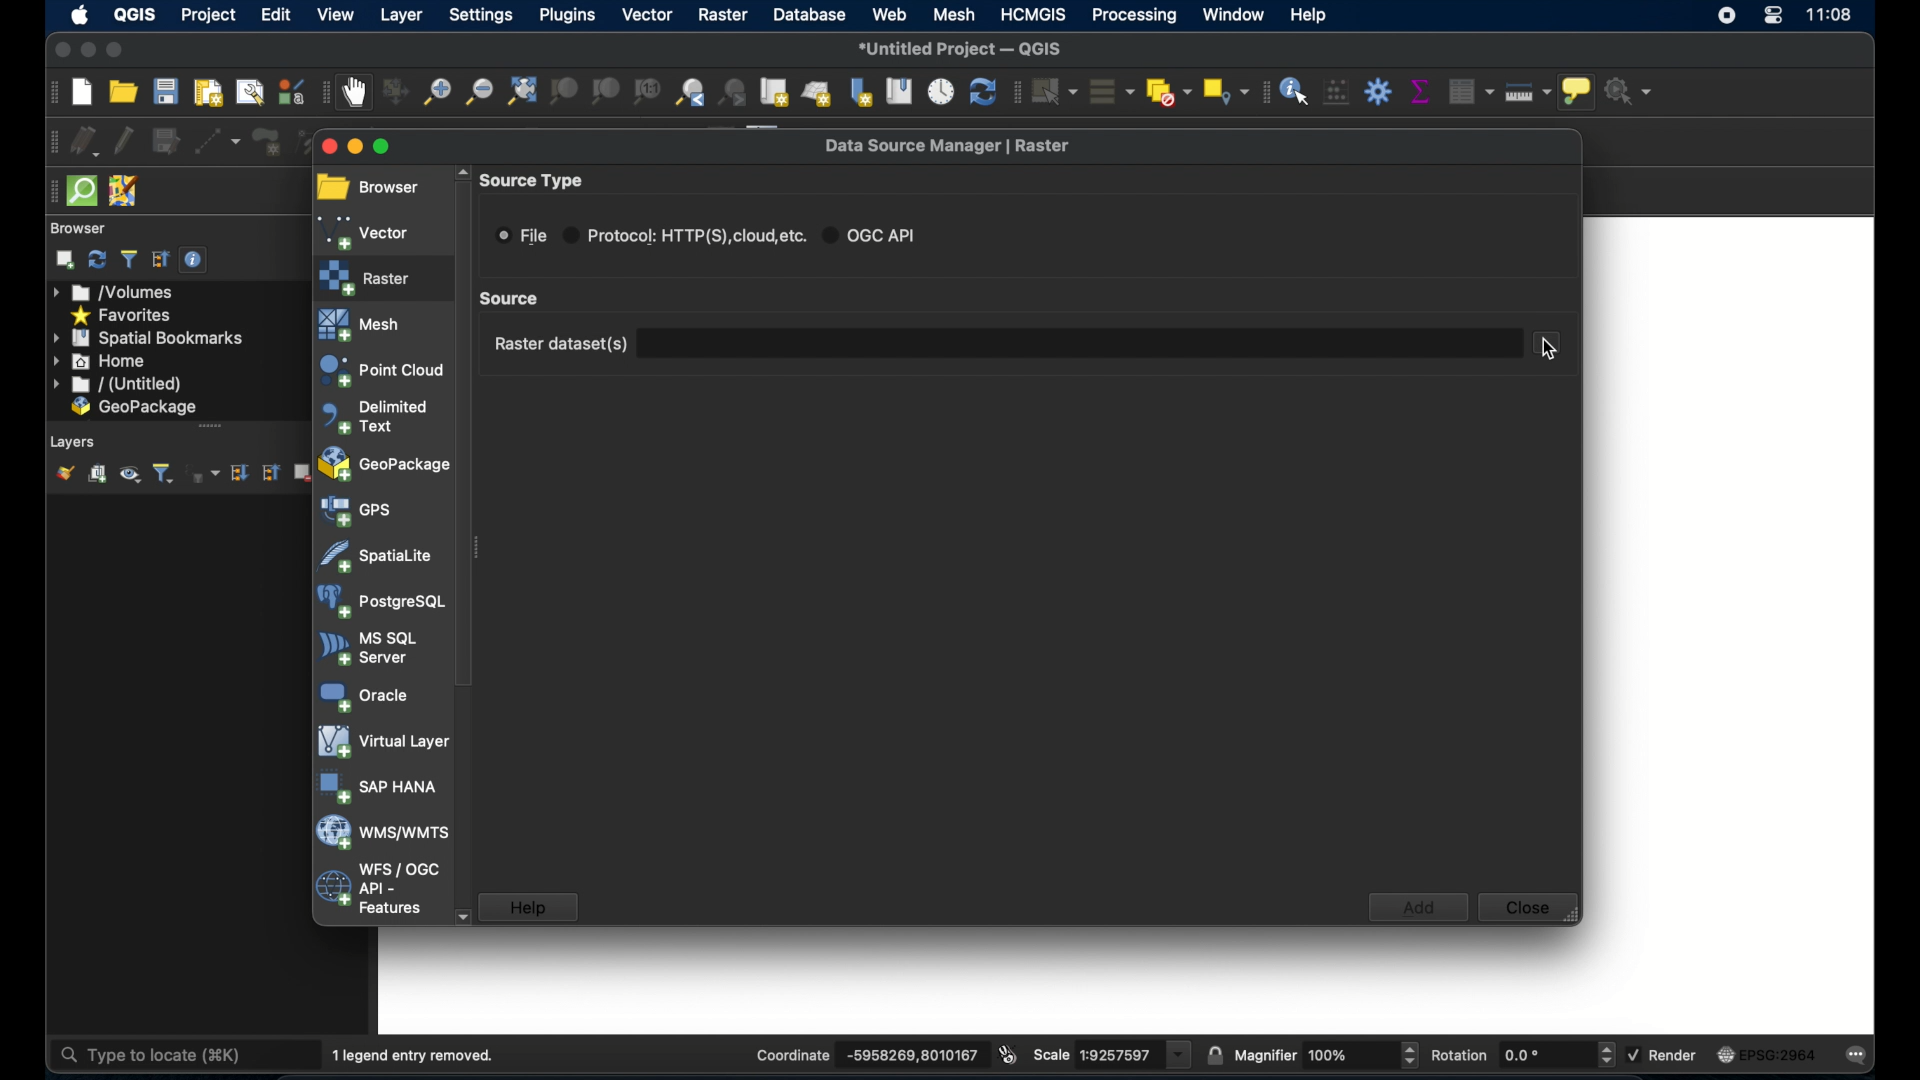 The image size is (1920, 1080). Describe the element at coordinates (1053, 90) in the screenshot. I see `select features by area or single click` at that location.